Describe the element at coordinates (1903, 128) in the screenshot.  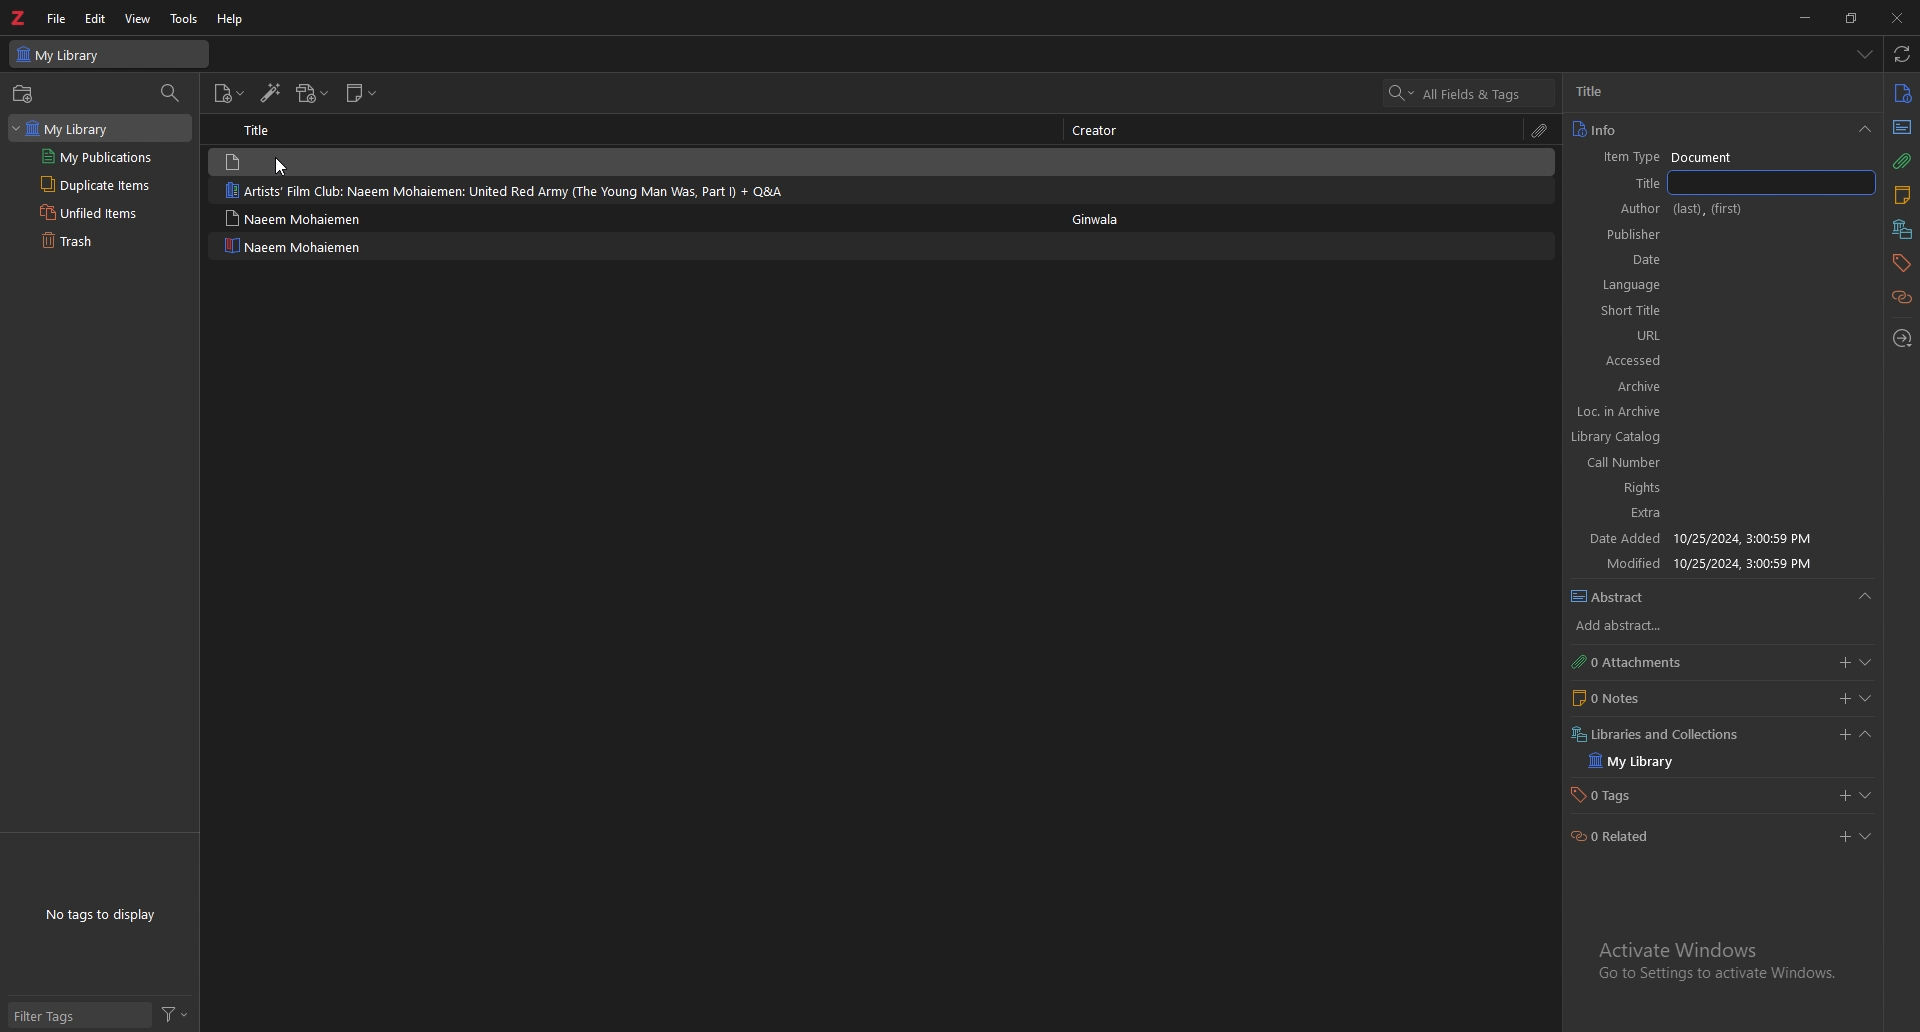
I see `Type` at that location.